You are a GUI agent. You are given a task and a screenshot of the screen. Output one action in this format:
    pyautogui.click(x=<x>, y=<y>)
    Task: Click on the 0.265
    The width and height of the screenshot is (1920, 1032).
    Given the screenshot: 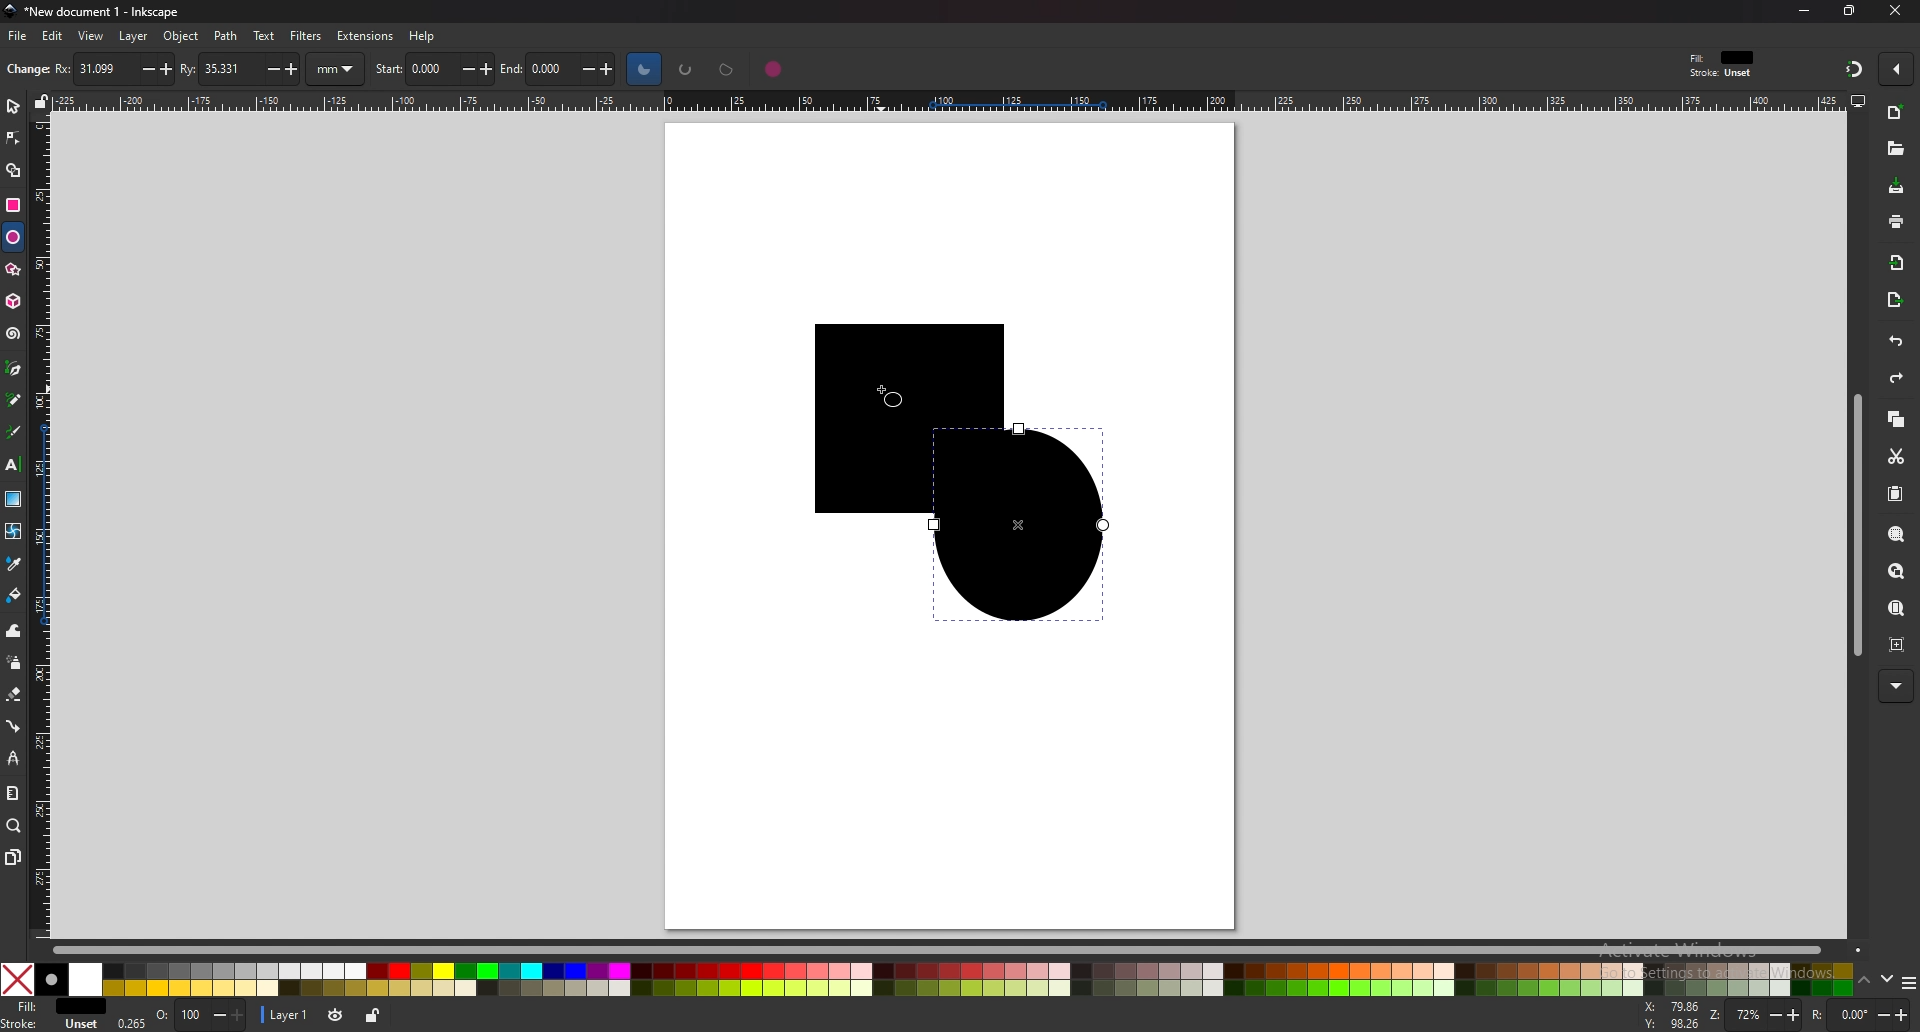 What is the action you would take?
    pyautogui.click(x=132, y=1022)
    